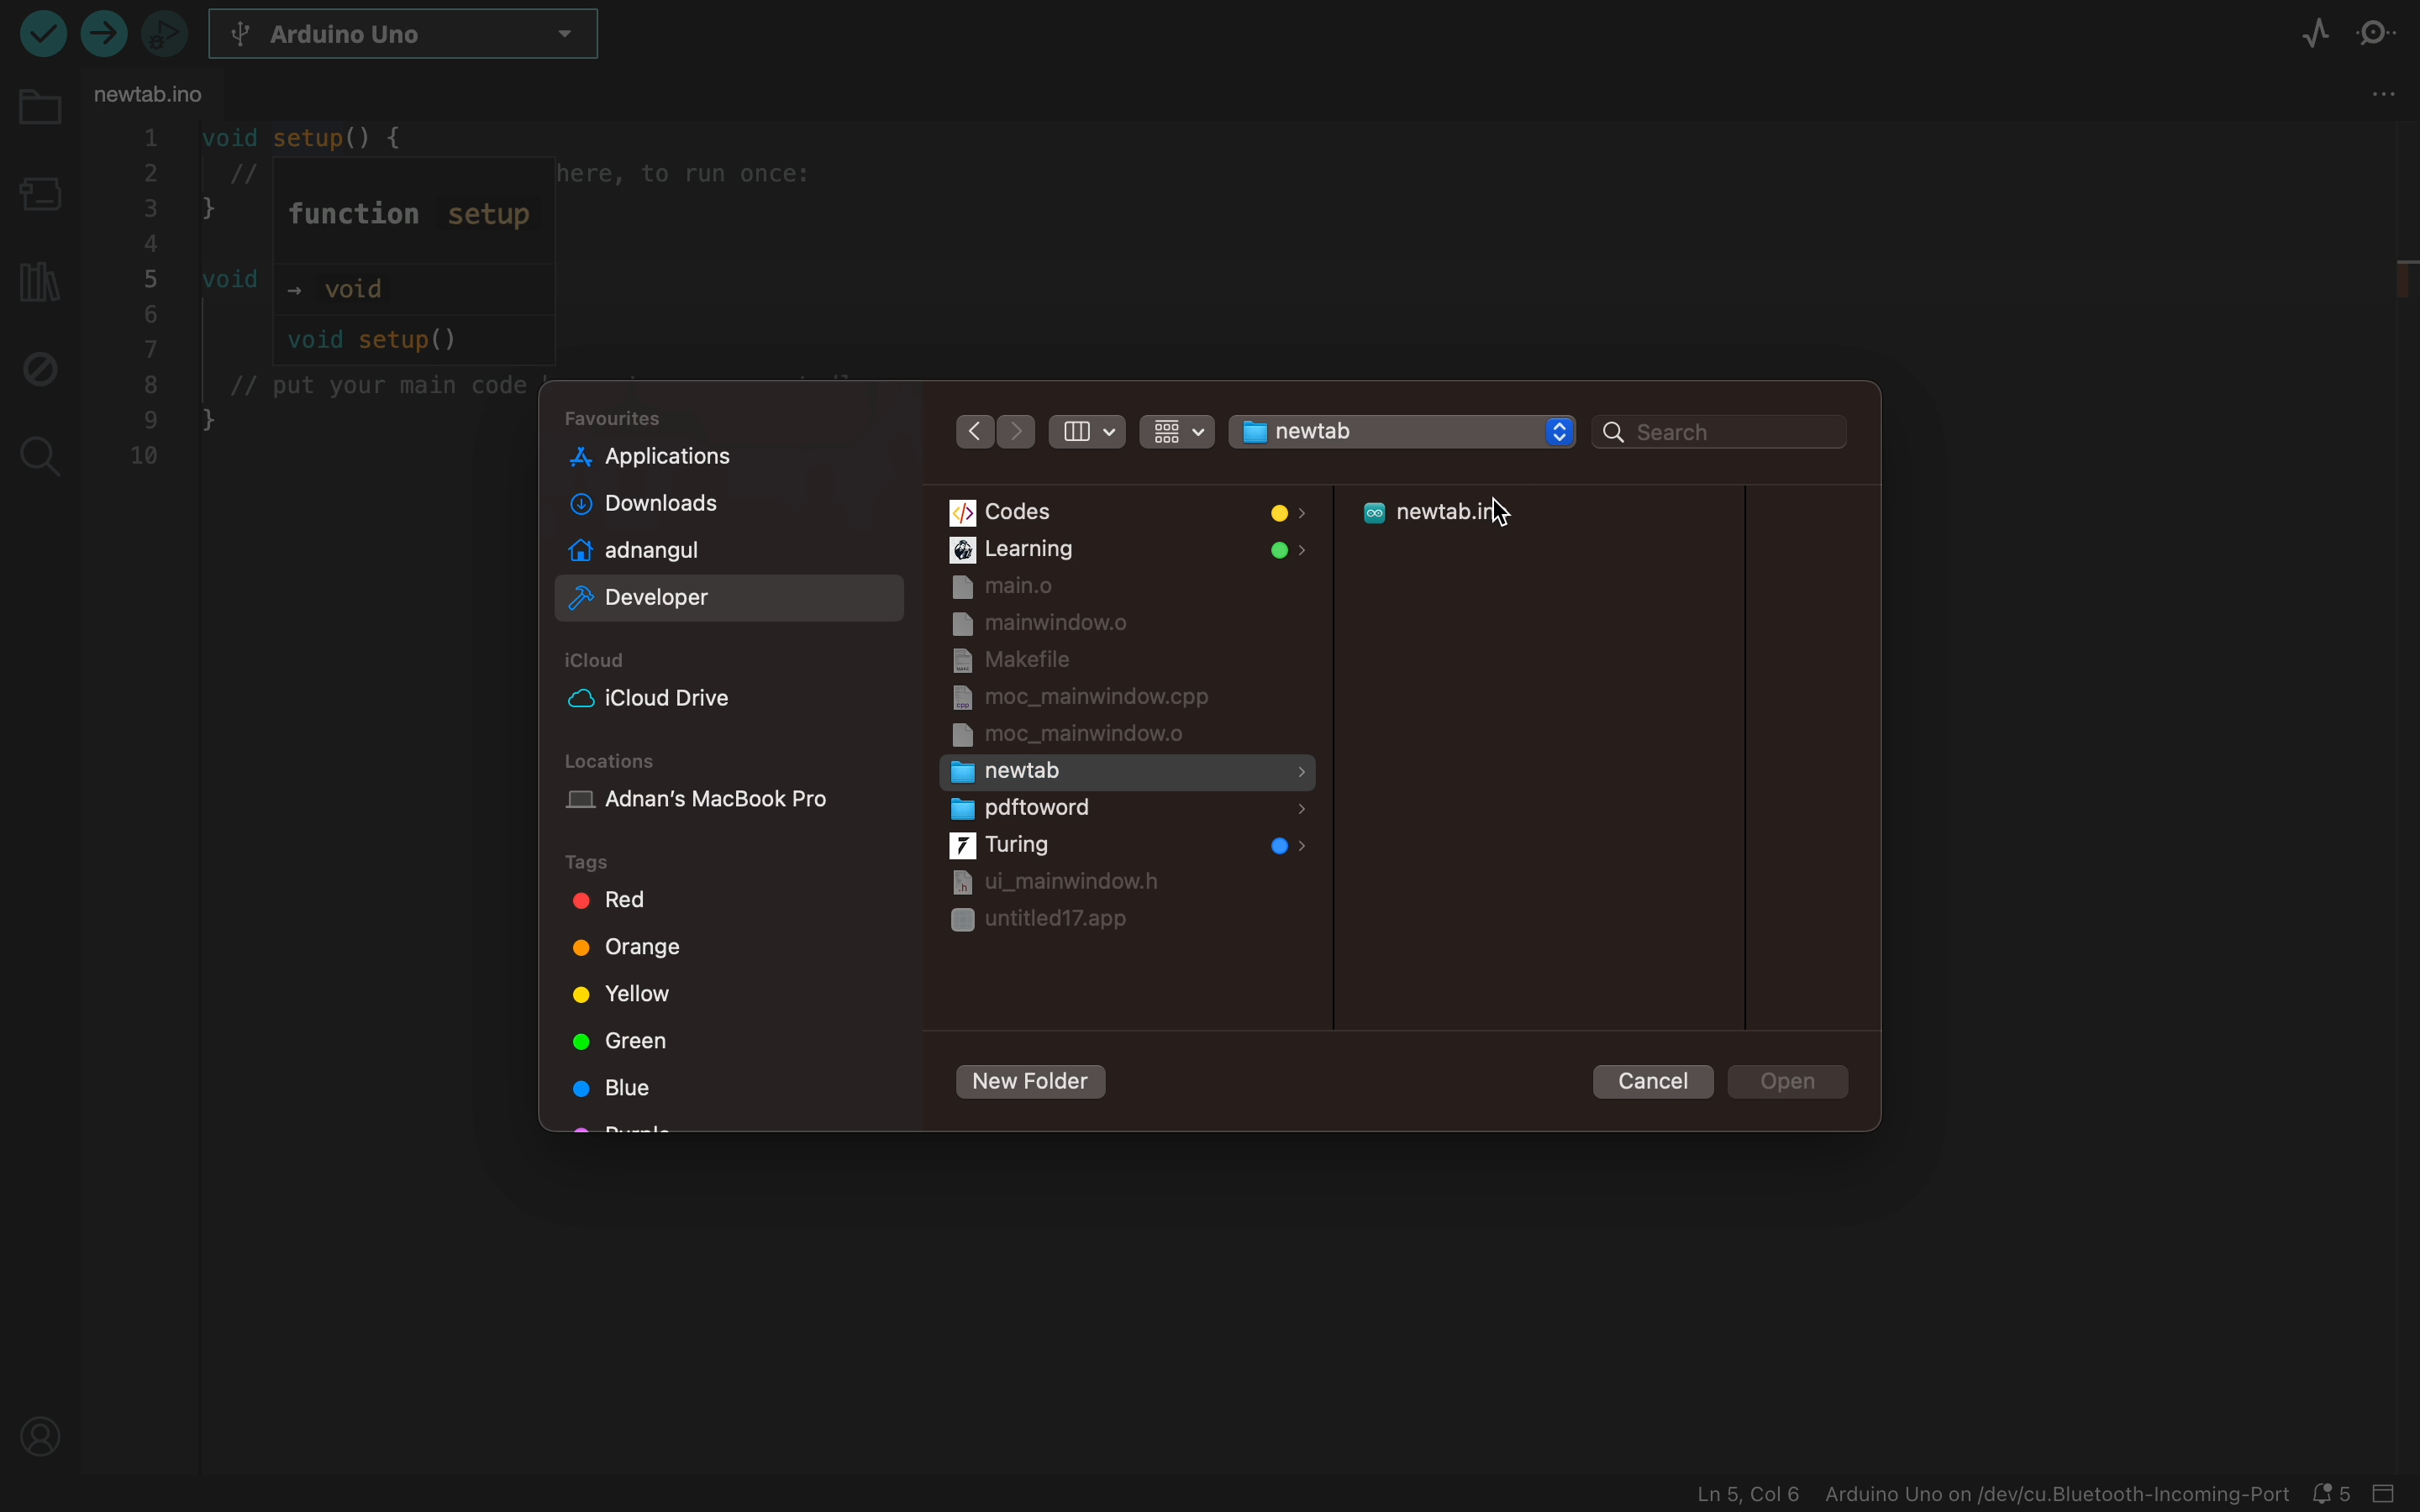  What do you see at coordinates (626, 1089) in the screenshot?
I see `tags` at bounding box center [626, 1089].